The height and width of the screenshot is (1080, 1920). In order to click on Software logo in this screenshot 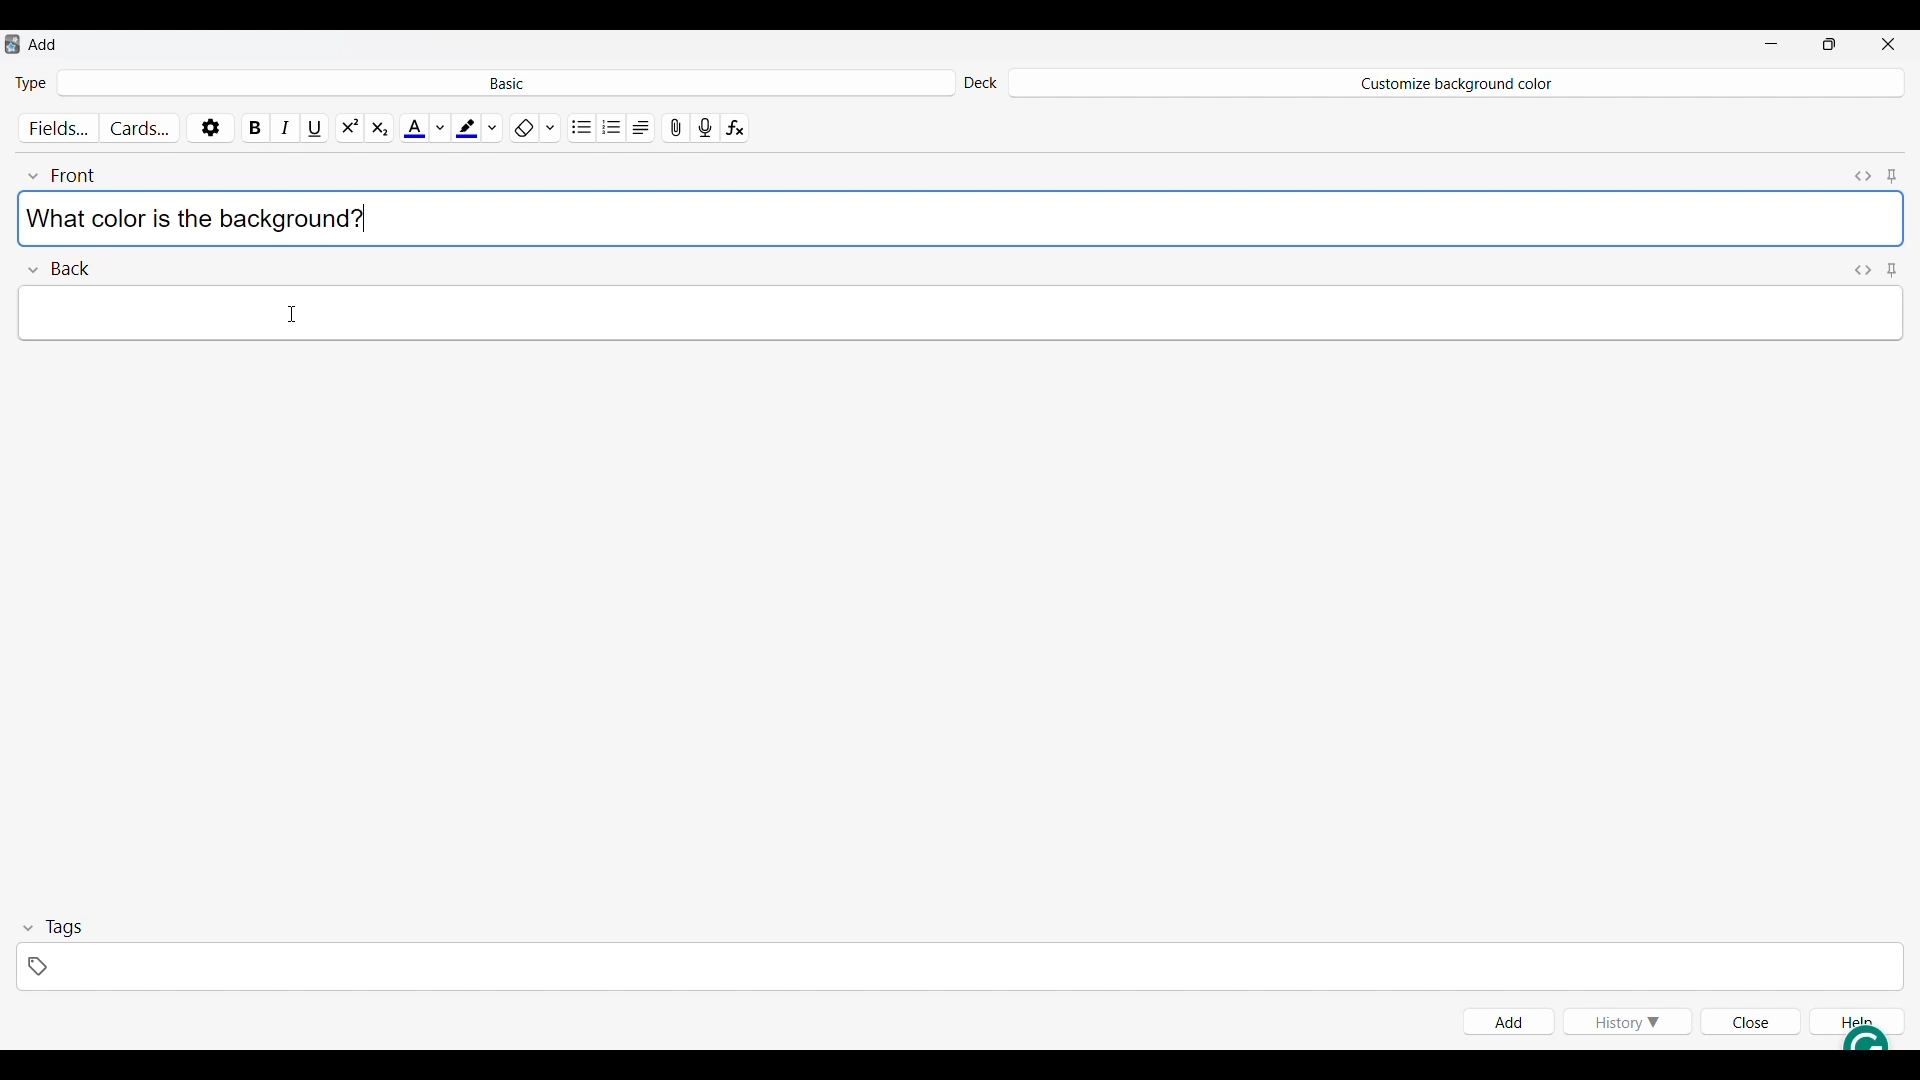, I will do `click(12, 44)`.